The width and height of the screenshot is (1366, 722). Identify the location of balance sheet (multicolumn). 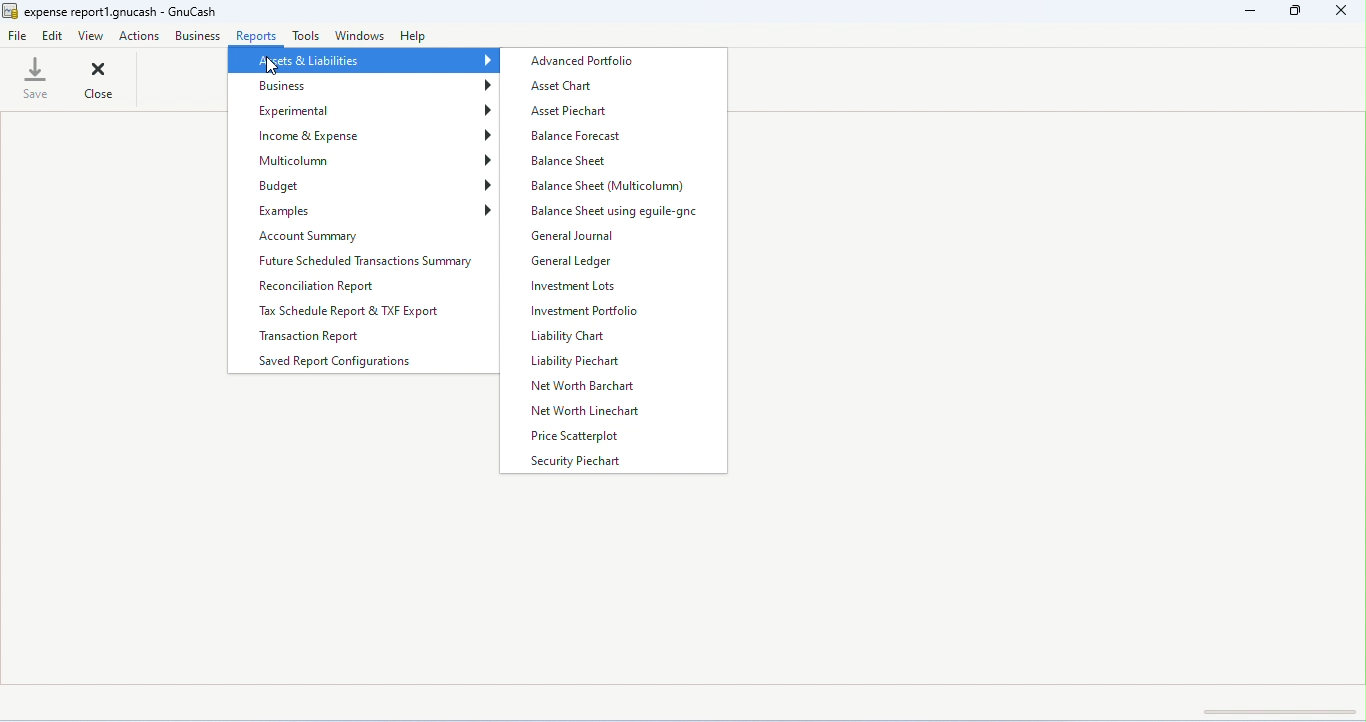
(609, 186).